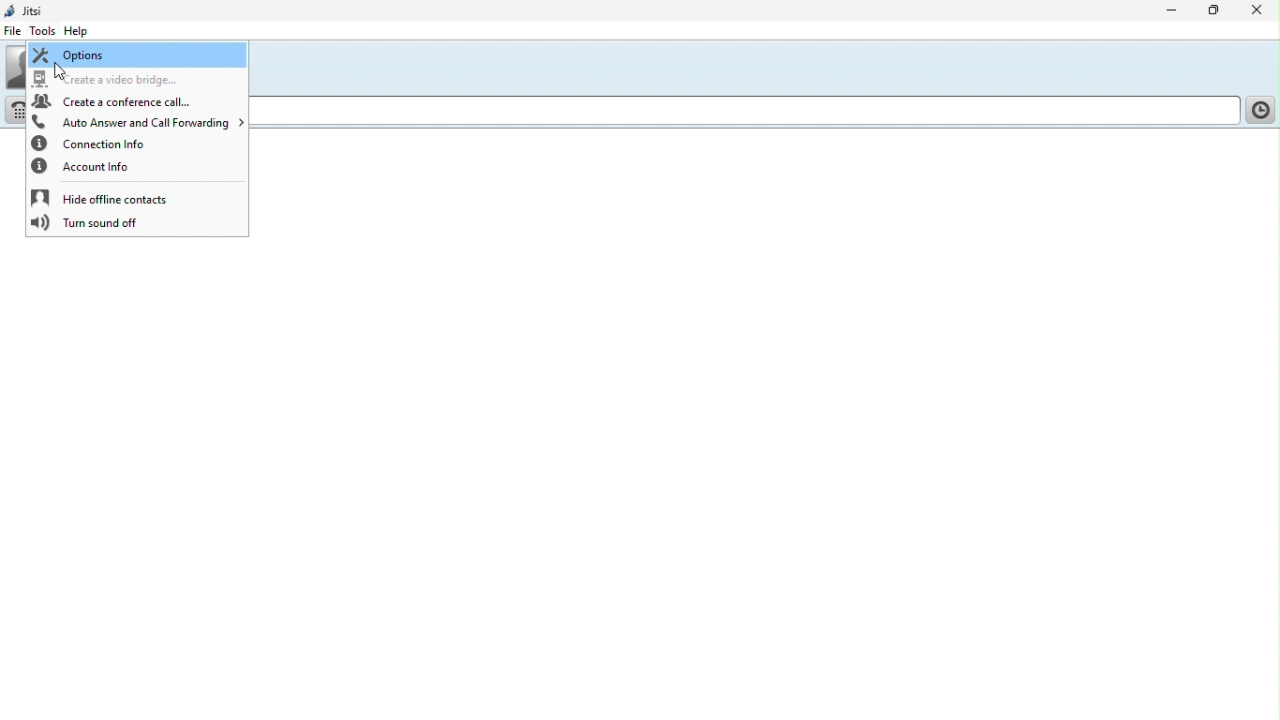 This screenshot has width=1280, height=720. I want to click on Account info, so click(88, 166).